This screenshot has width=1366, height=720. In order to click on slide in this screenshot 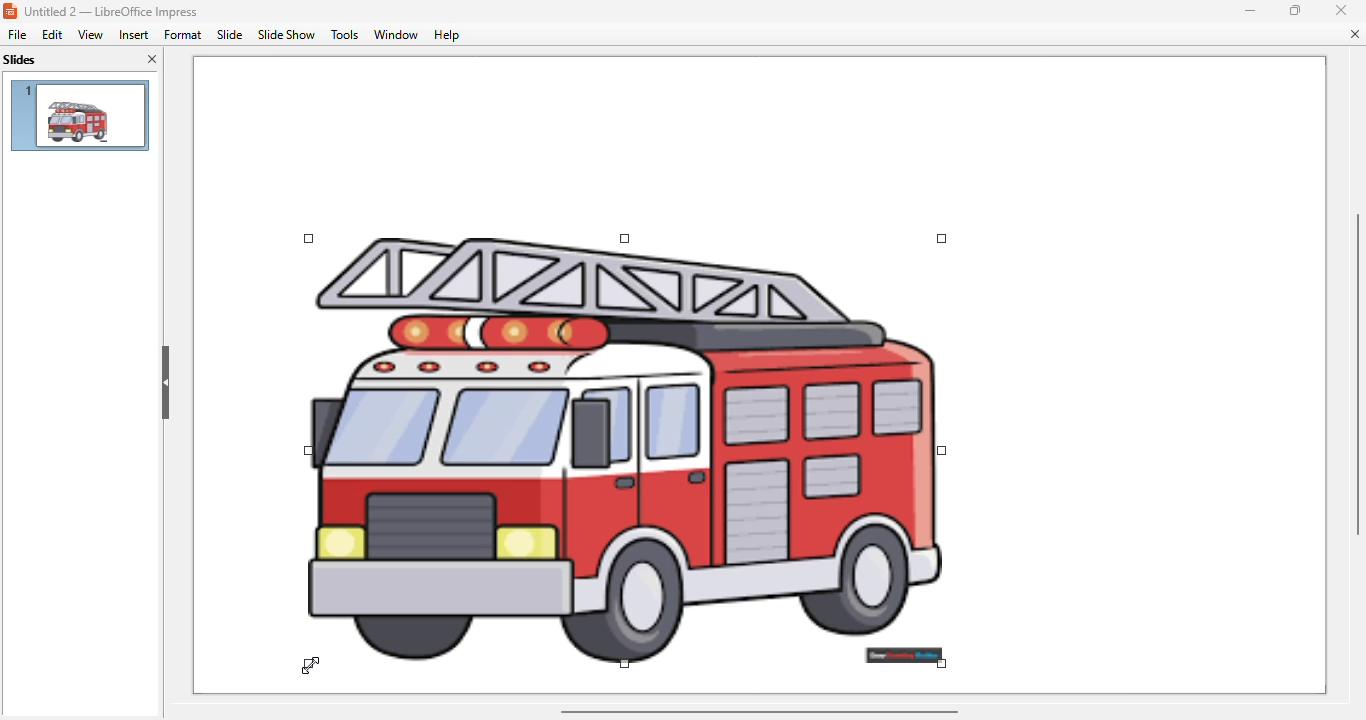, I will do `click(231, 35)`.